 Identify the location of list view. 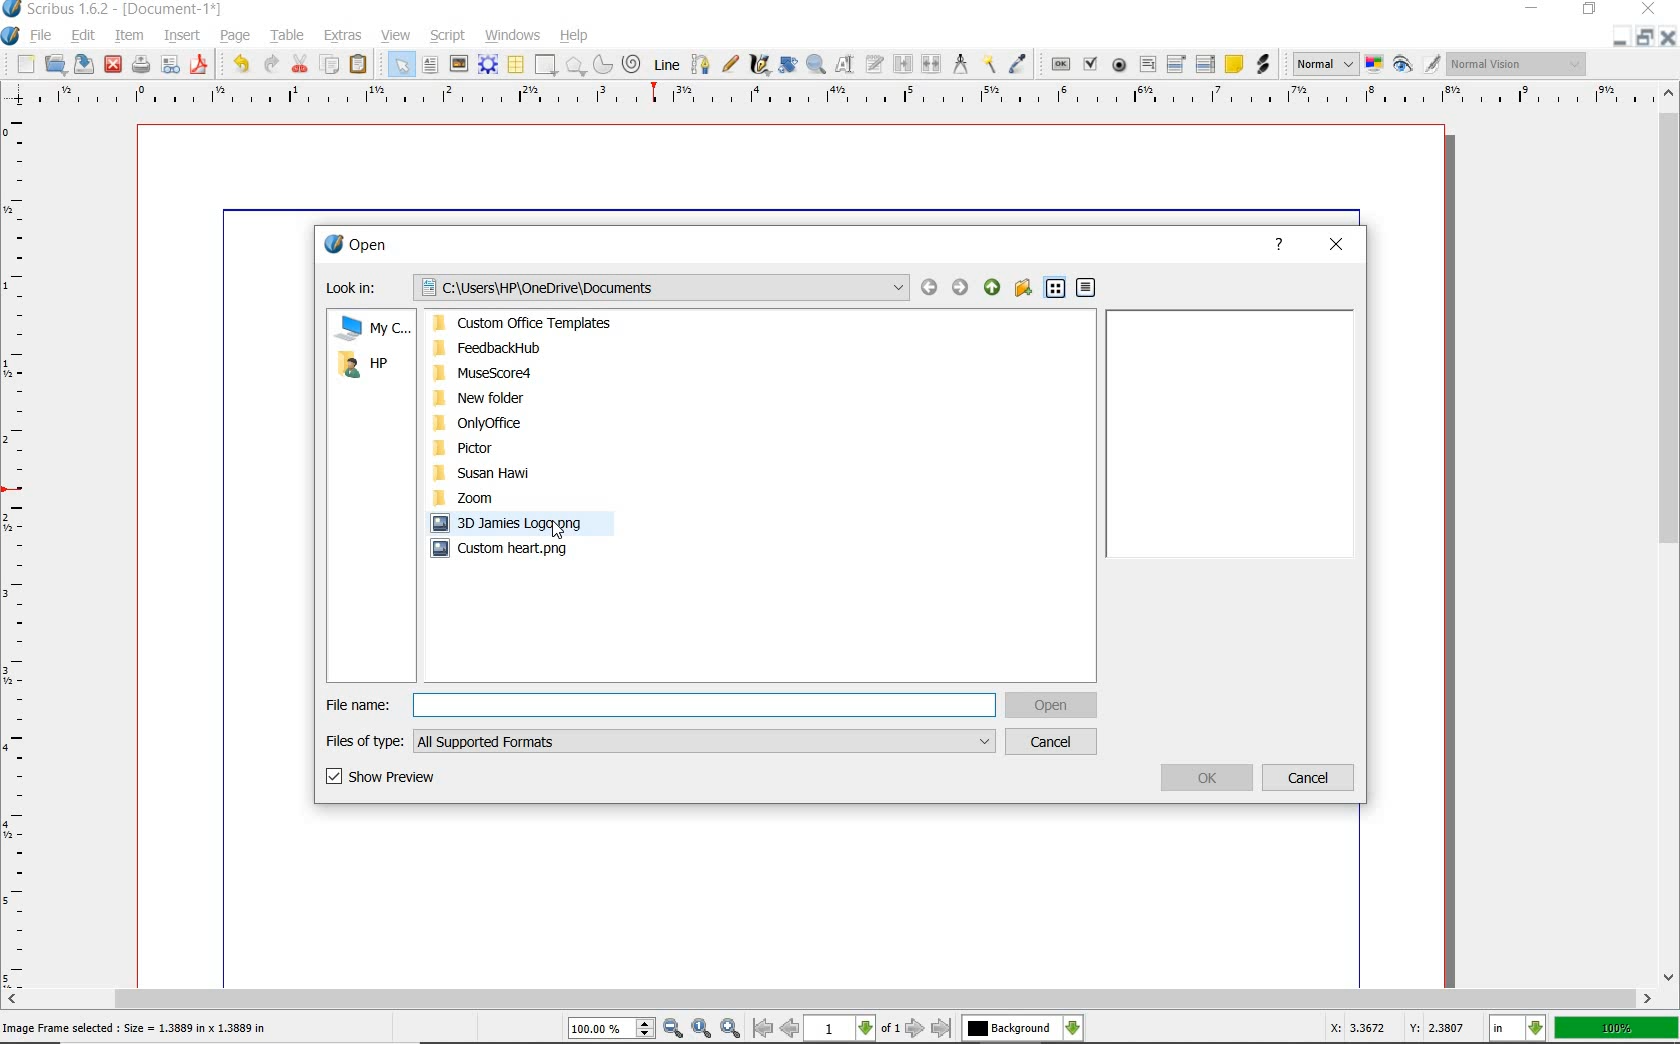
(1055, 289).